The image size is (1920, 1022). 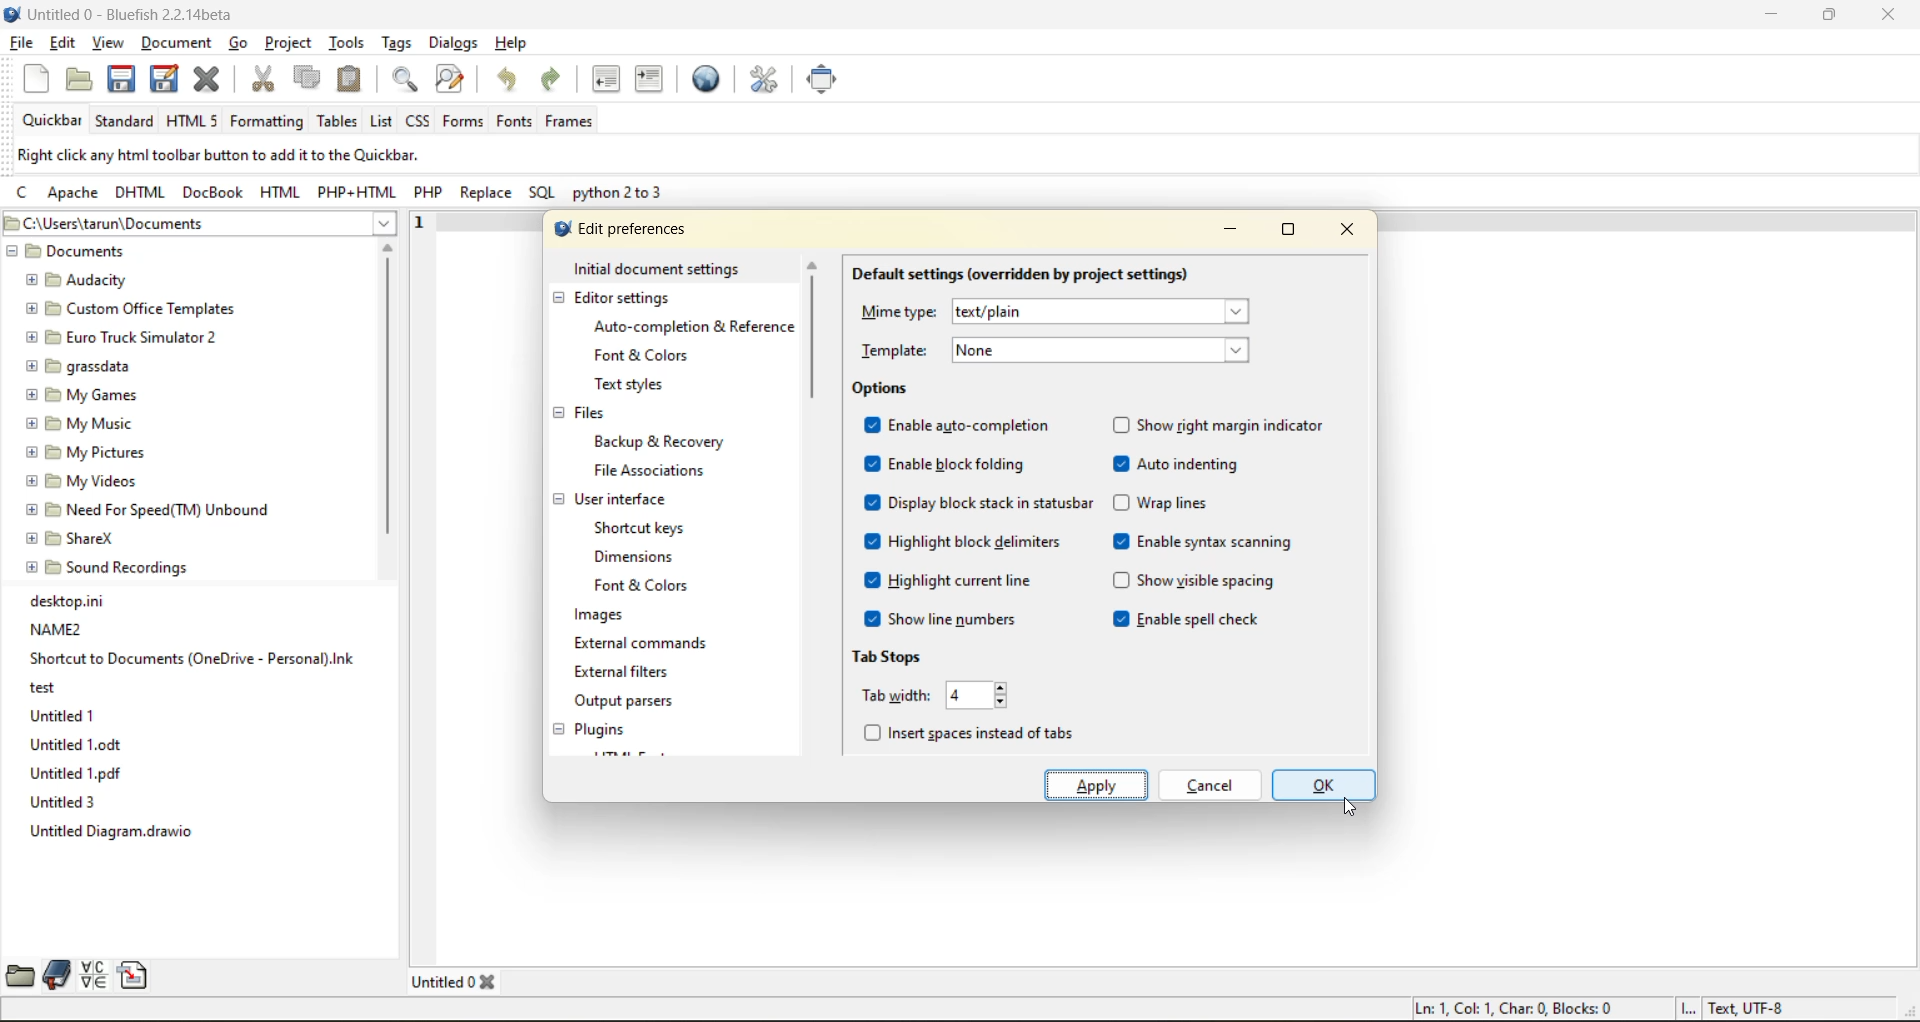 I want to click on minimize, so click(x=1765, y=16).